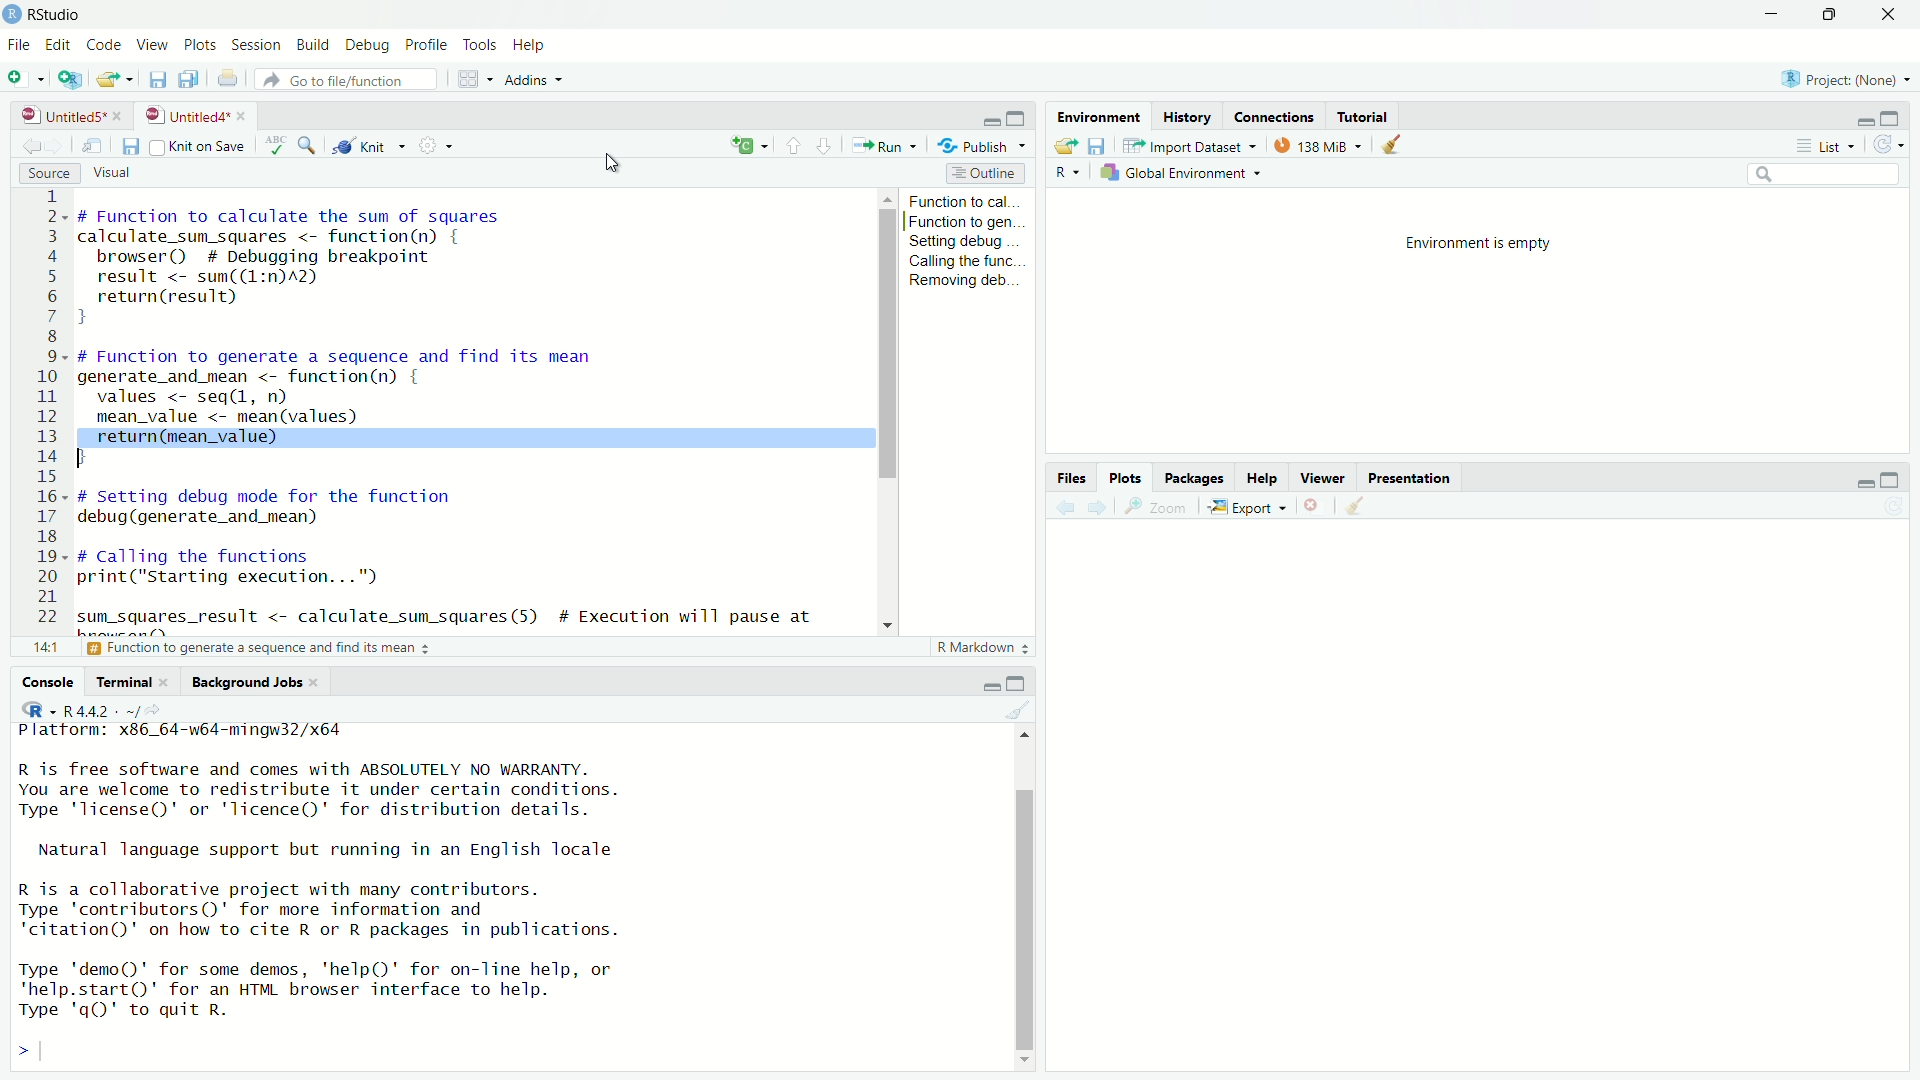  What do you see at coordinates (119, 680) in the screenshot?
I see `terminal` at bounding box center [119, 680].